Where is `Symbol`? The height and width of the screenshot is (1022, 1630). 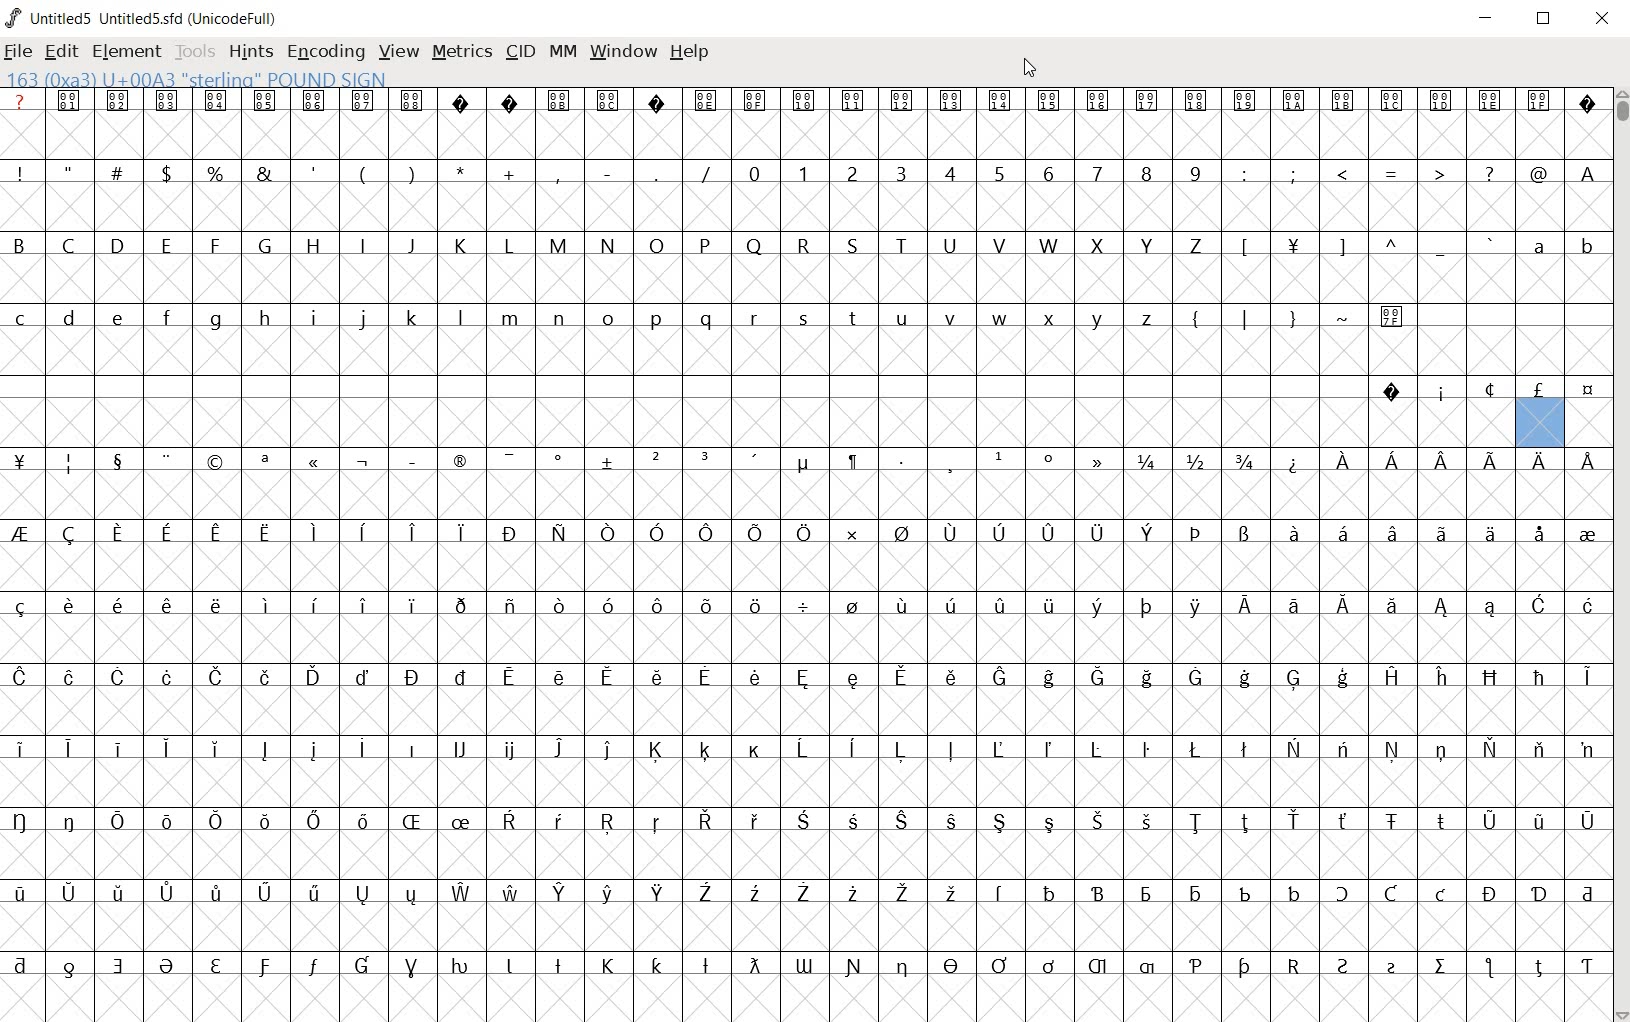
Symbol is located at coordinates (1339, 533).